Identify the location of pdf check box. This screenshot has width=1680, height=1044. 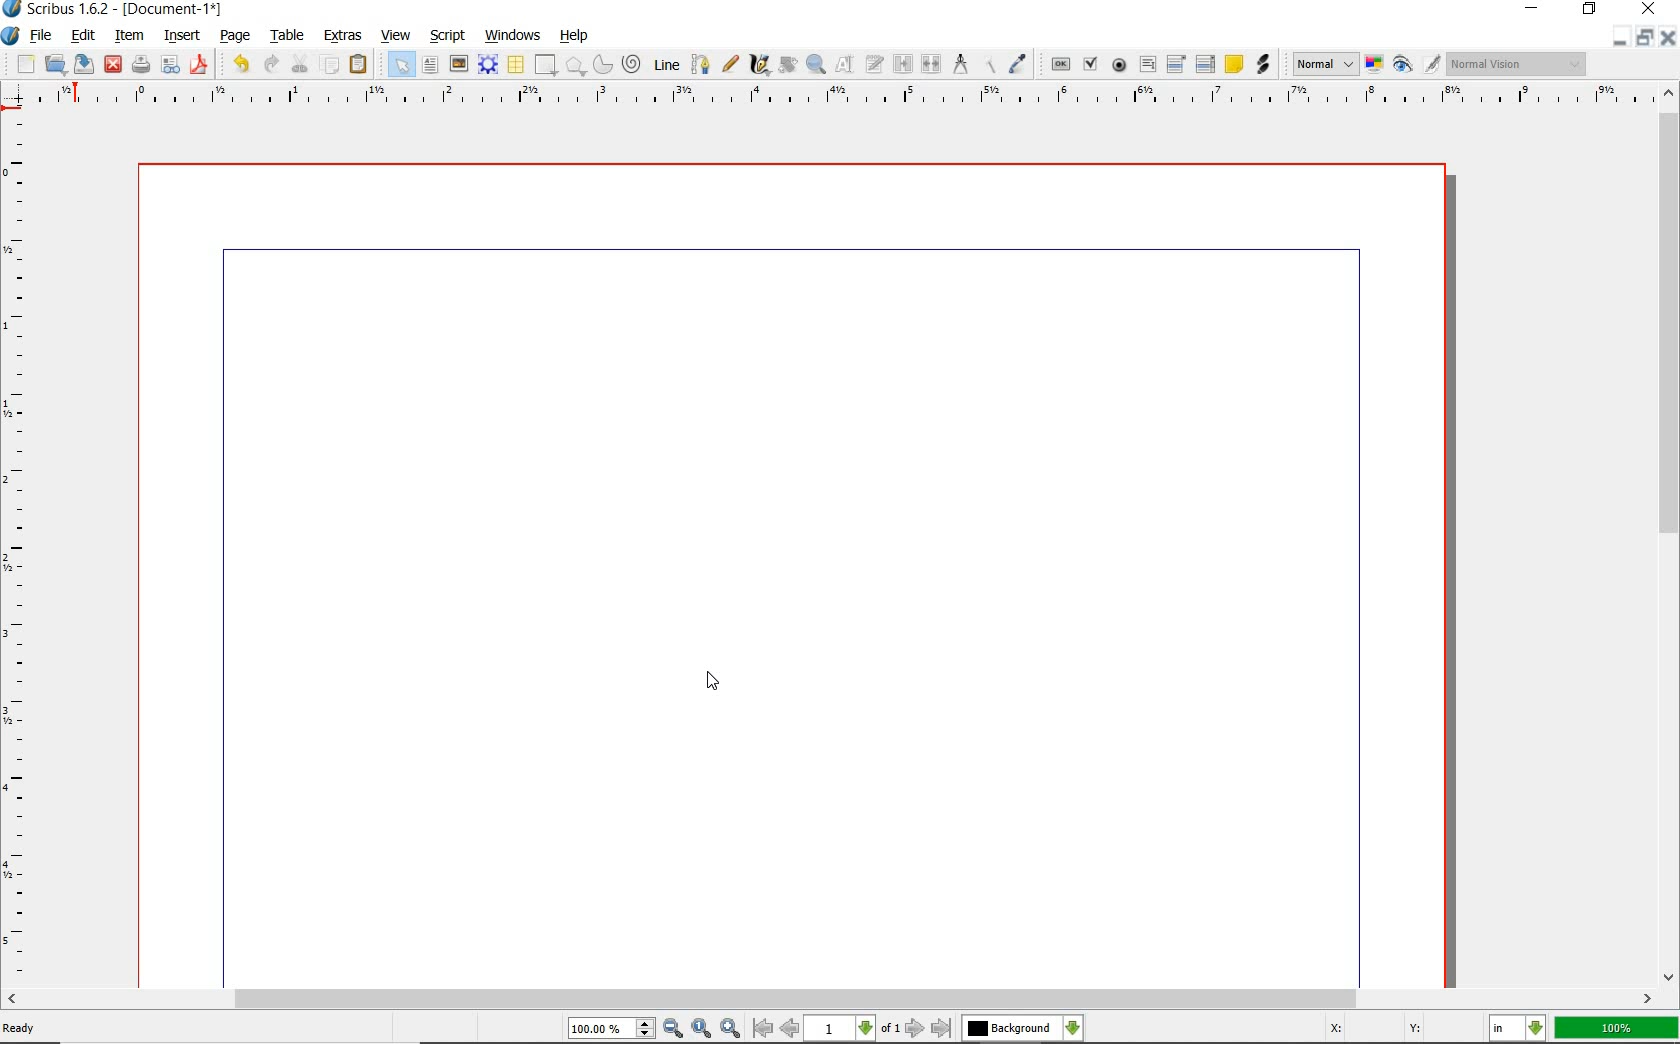
(1089, 64).